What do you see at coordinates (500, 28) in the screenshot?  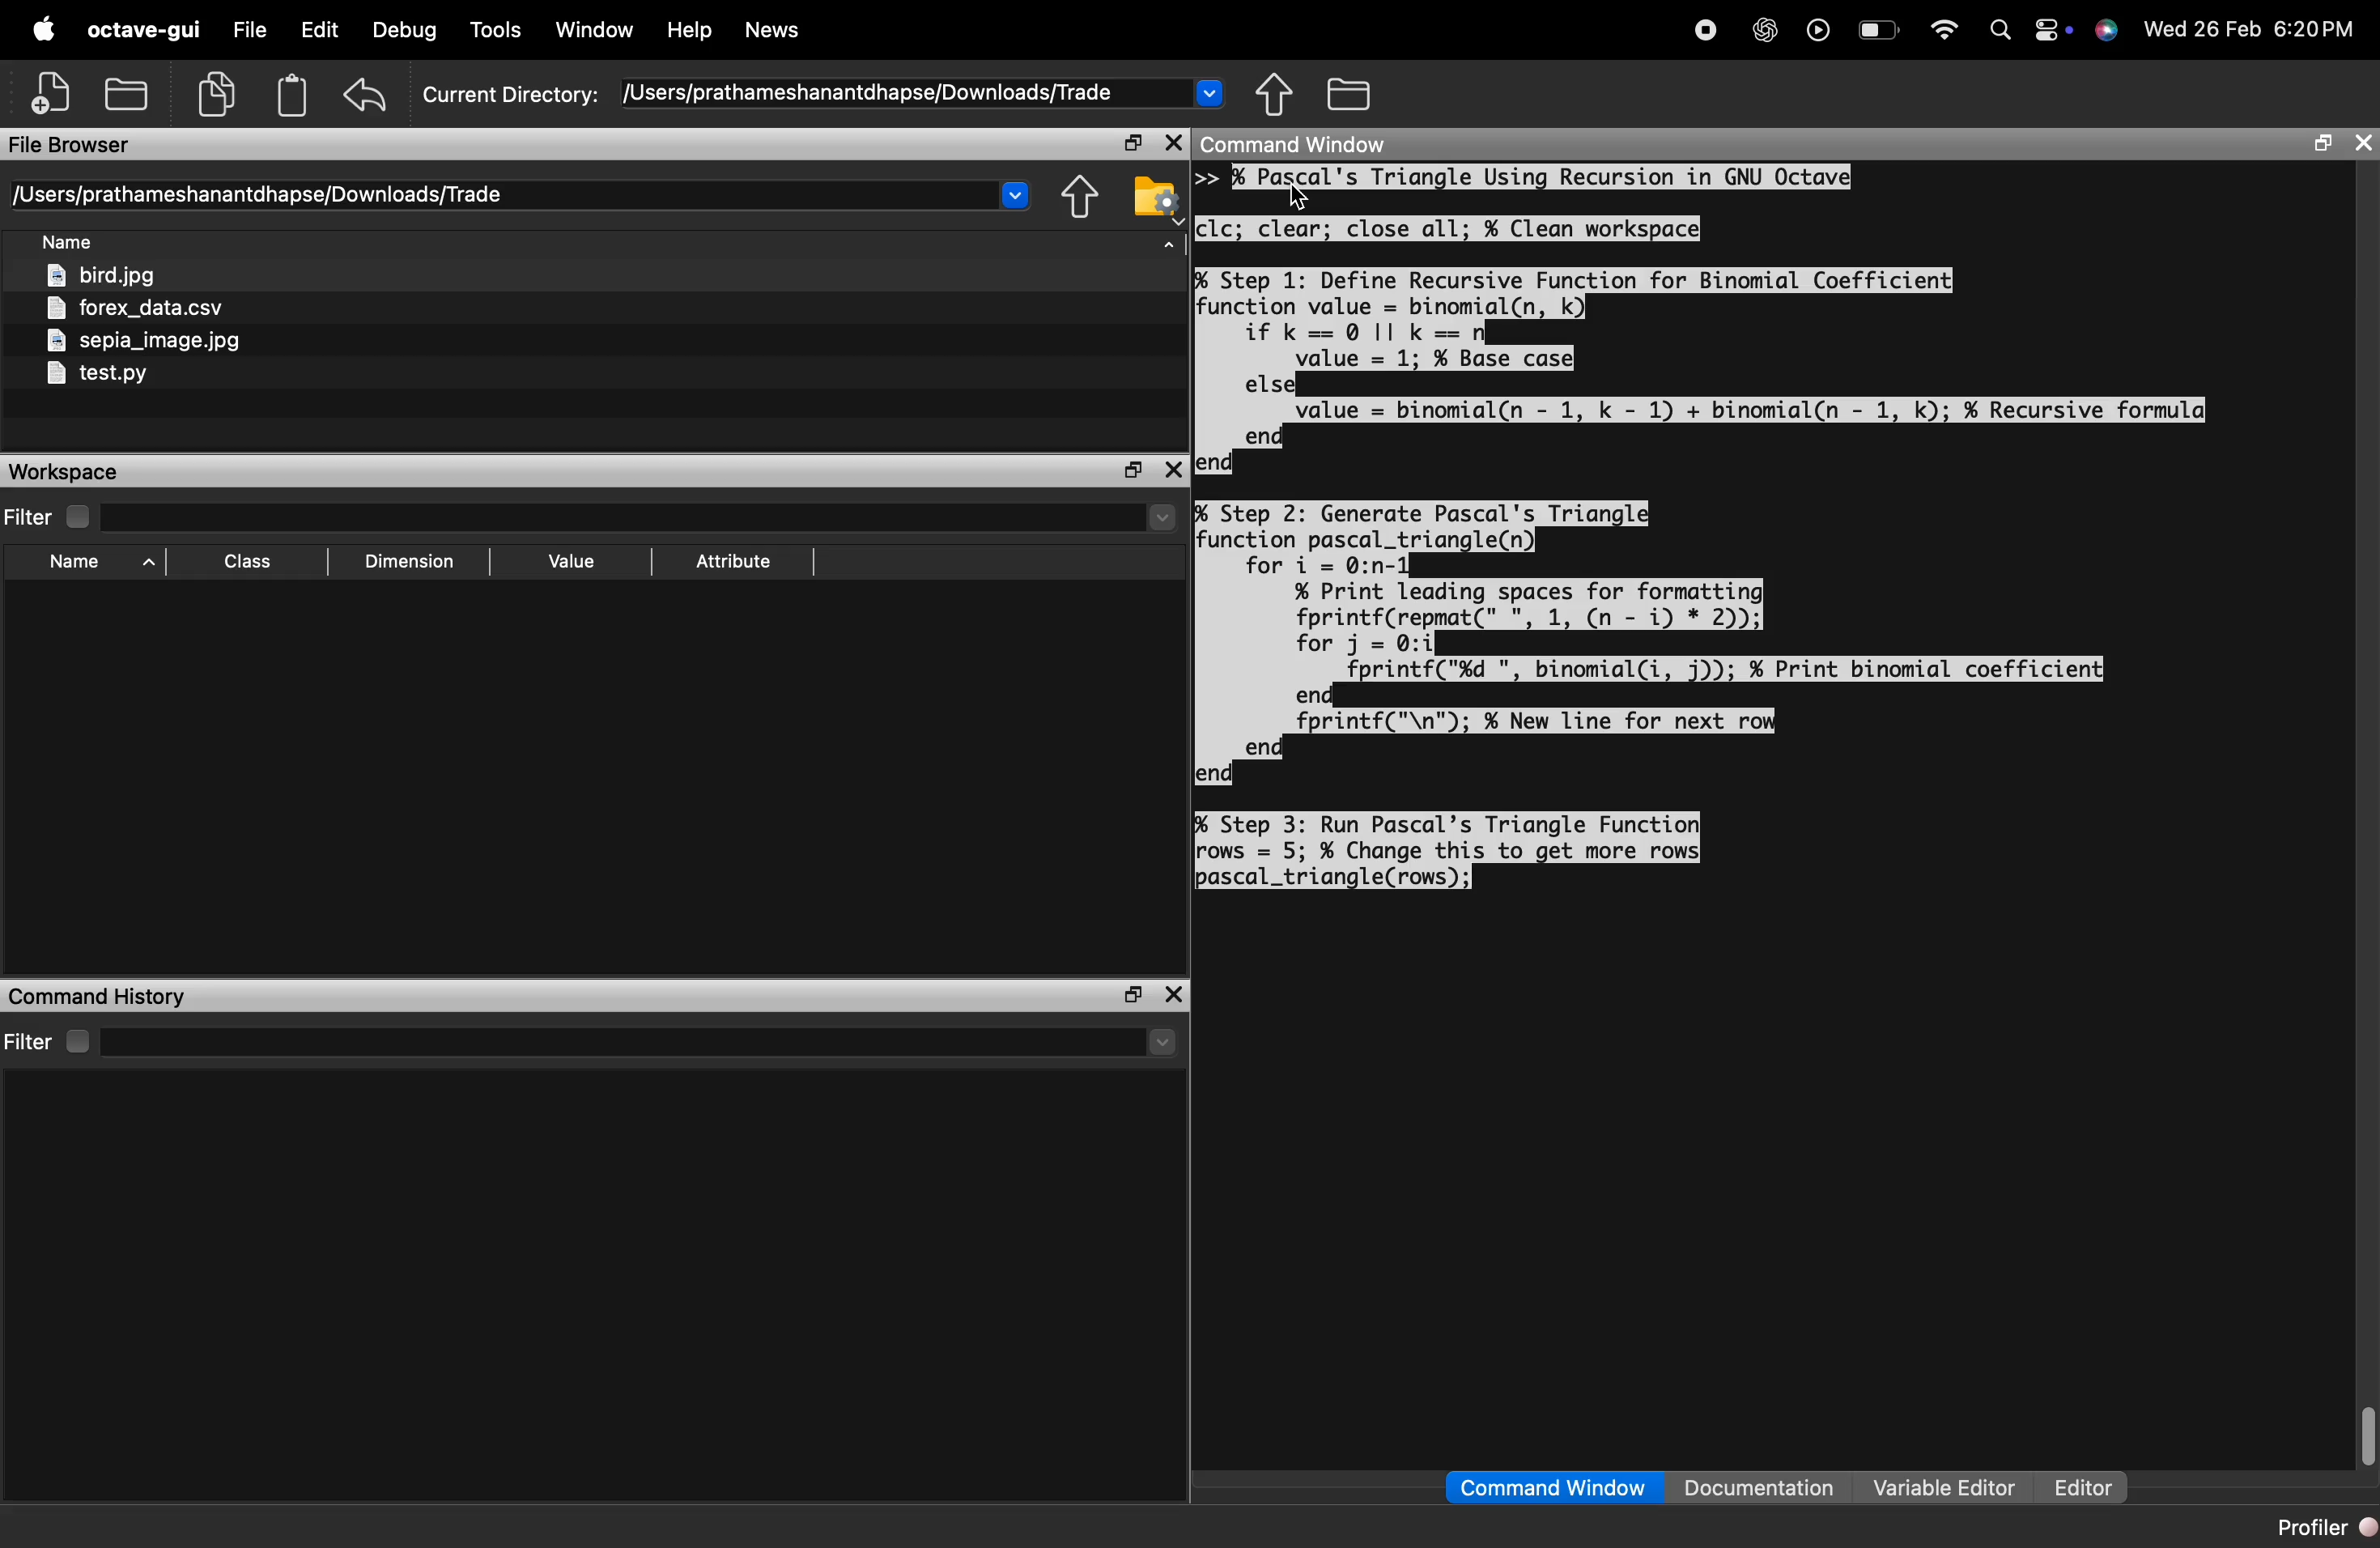 I see `Tools` at bounding box center [500, 28].